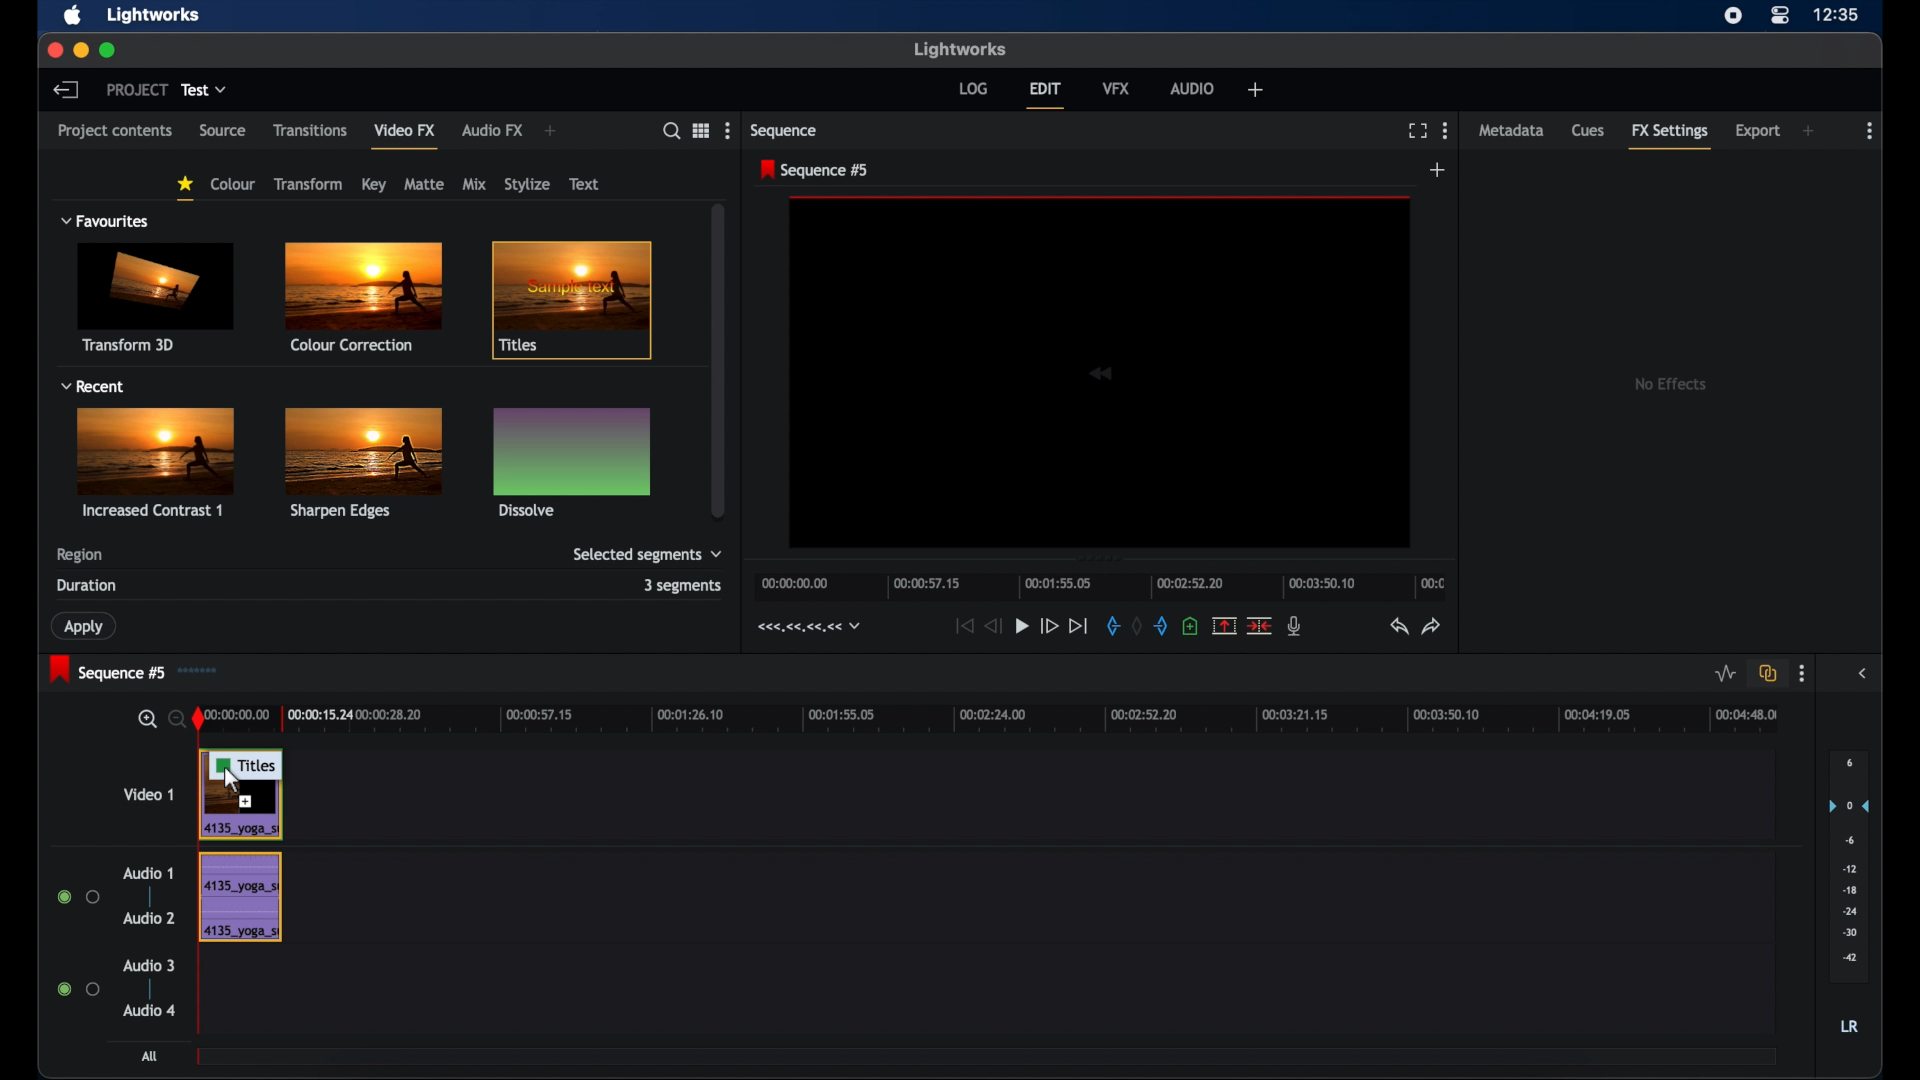 The height and width of the screenshot is (1080, 1920). I want to click on fx settings, so click(1670, 138).